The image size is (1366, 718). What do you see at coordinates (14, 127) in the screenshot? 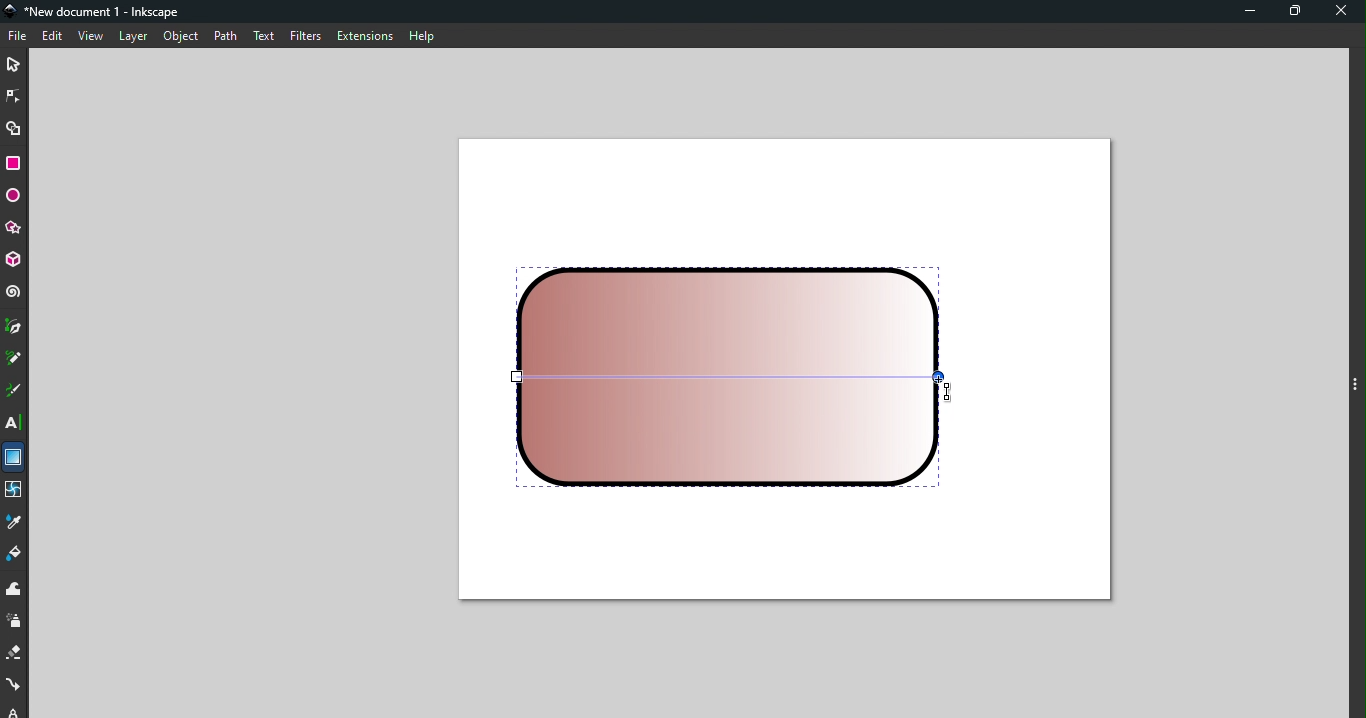
I see `Shape builder tool` at bounding box center [14, 127].